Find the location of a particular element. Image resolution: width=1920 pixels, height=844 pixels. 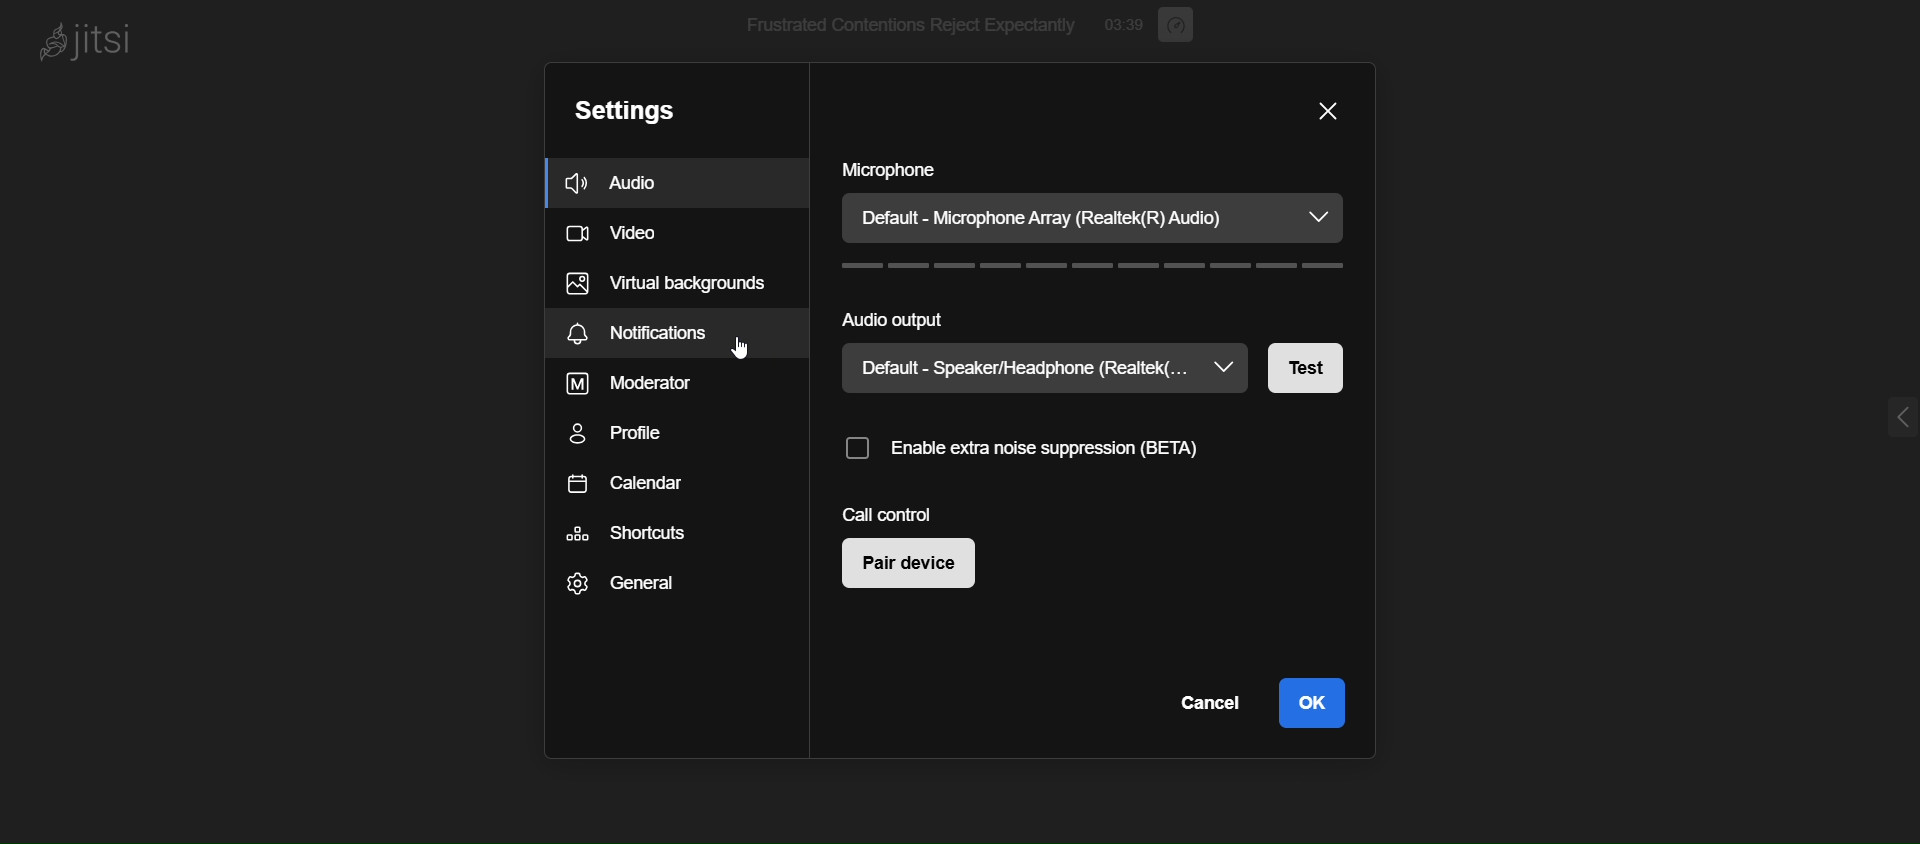

cursor is located at coordinates (738, 351).